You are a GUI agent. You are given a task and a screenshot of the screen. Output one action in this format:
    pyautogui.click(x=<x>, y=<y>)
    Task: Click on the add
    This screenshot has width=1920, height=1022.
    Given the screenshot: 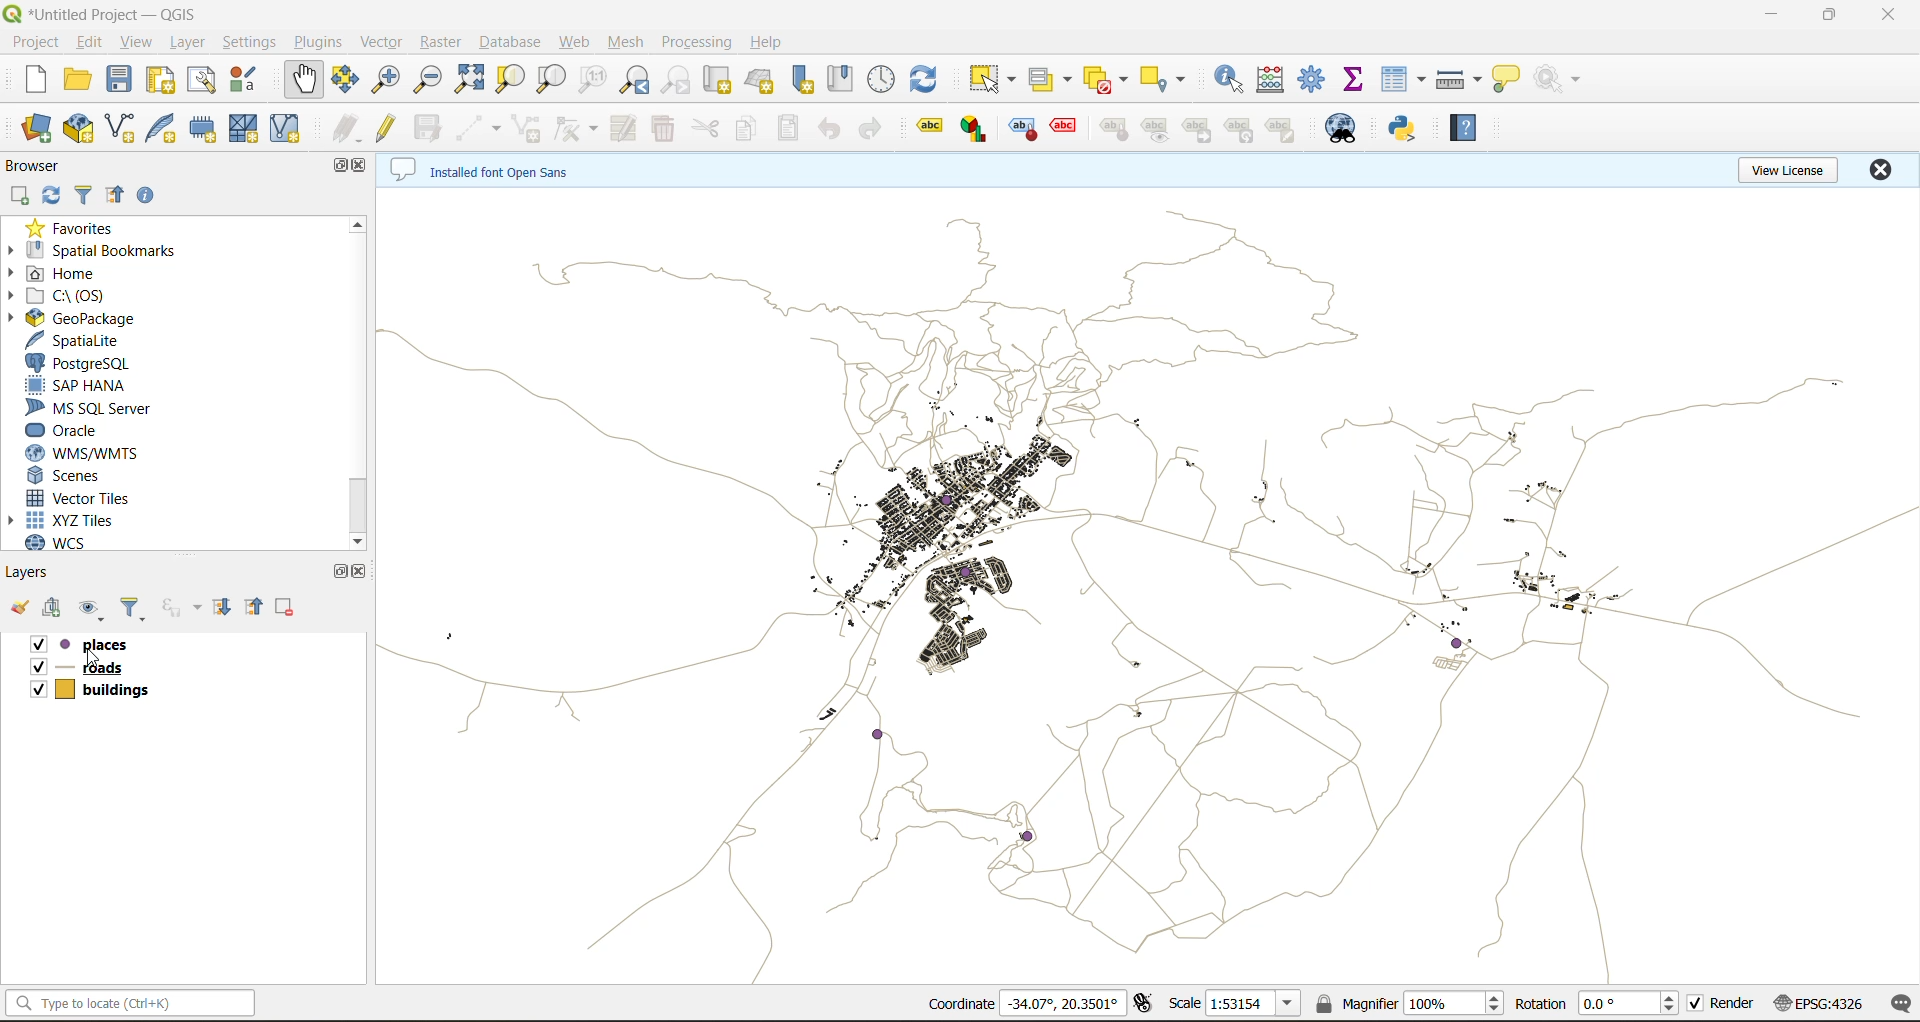 What is the action you would take?
    pyautogui.click(x=19, y=195)
    